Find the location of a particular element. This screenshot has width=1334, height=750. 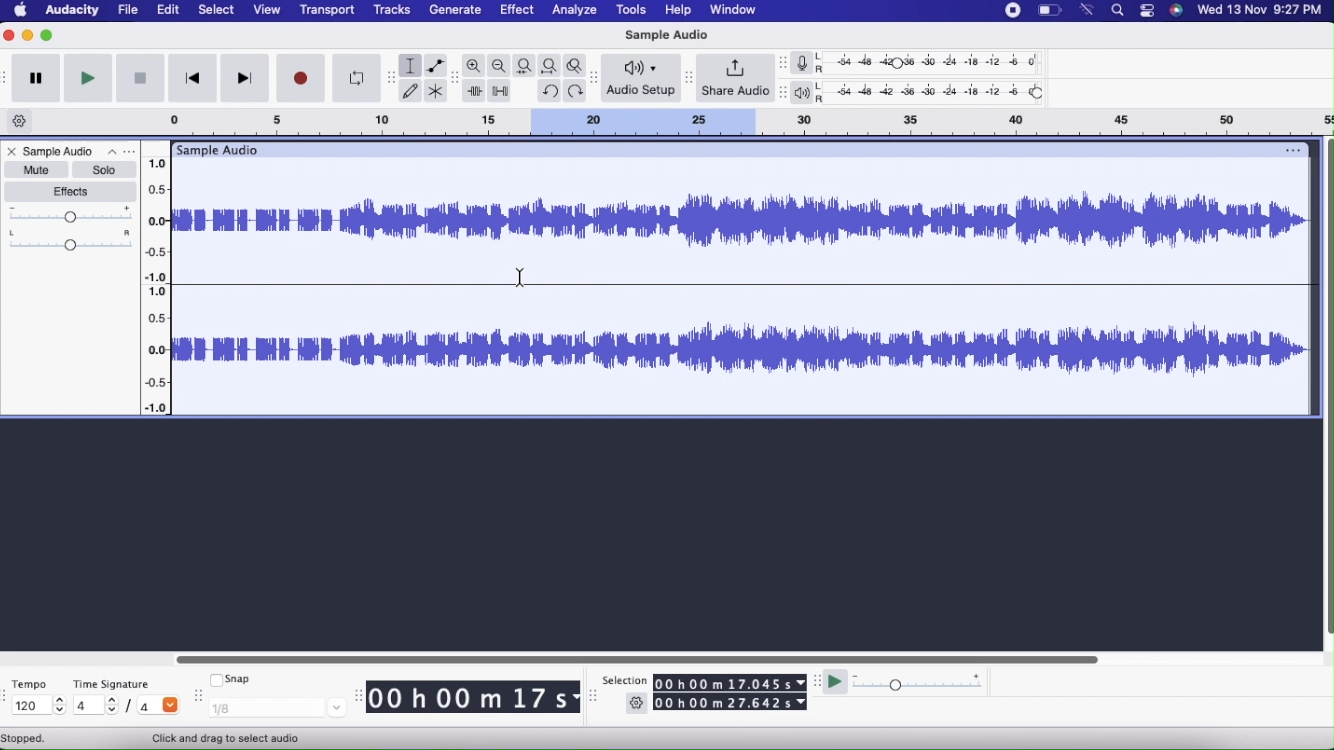

Sample Audio is located at coordinates (60, 151).